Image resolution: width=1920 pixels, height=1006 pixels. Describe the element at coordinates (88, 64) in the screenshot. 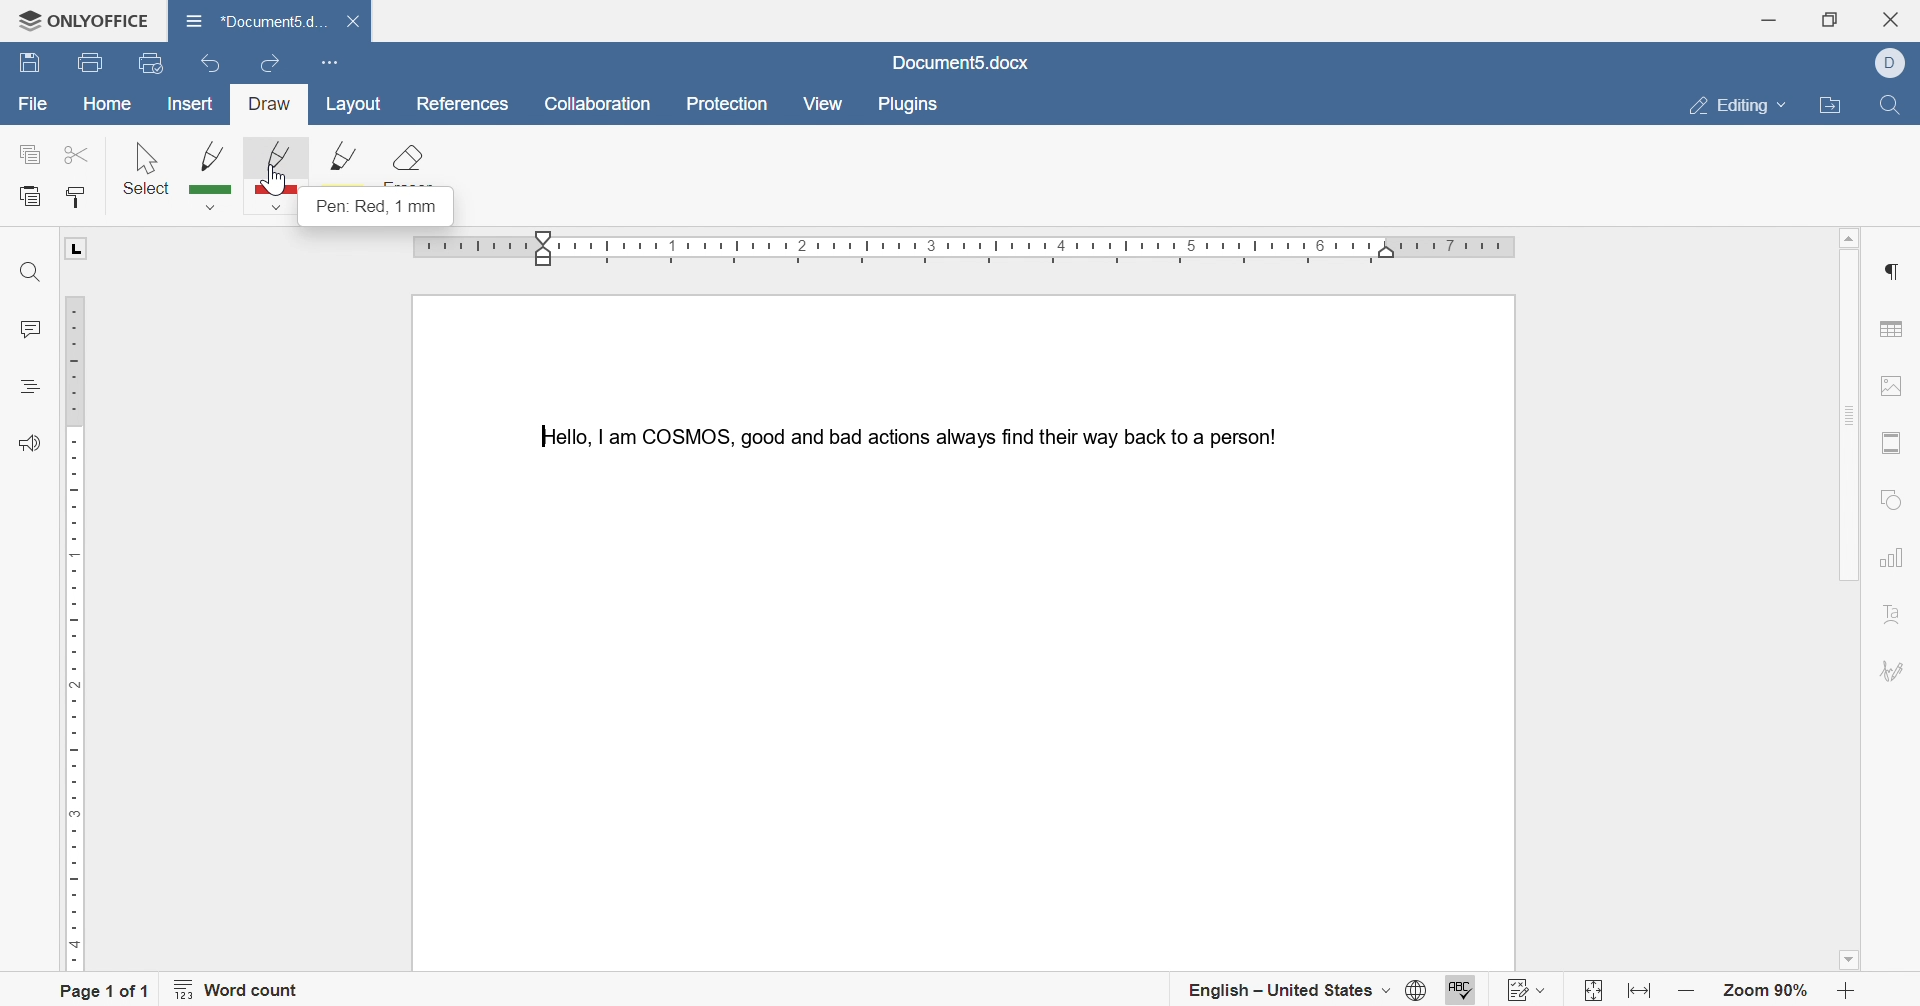

I see `print` at that location.